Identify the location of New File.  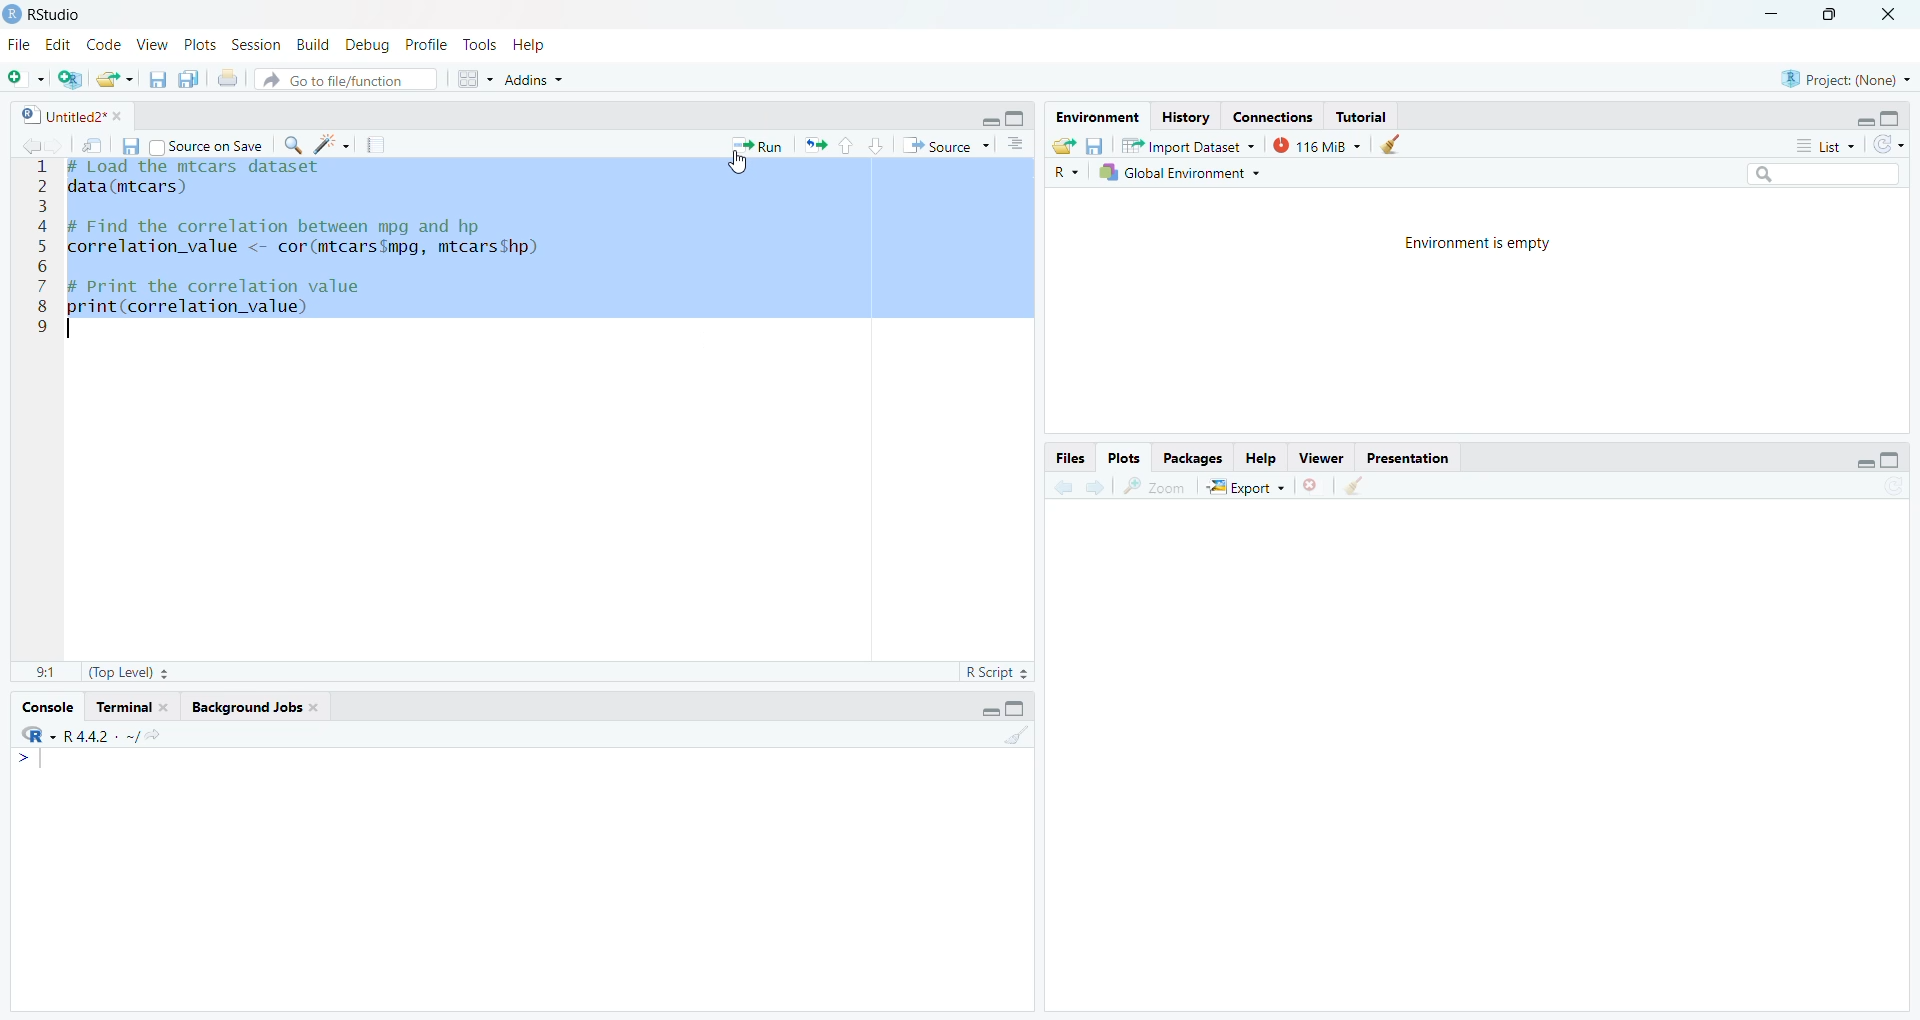
(24, 82).